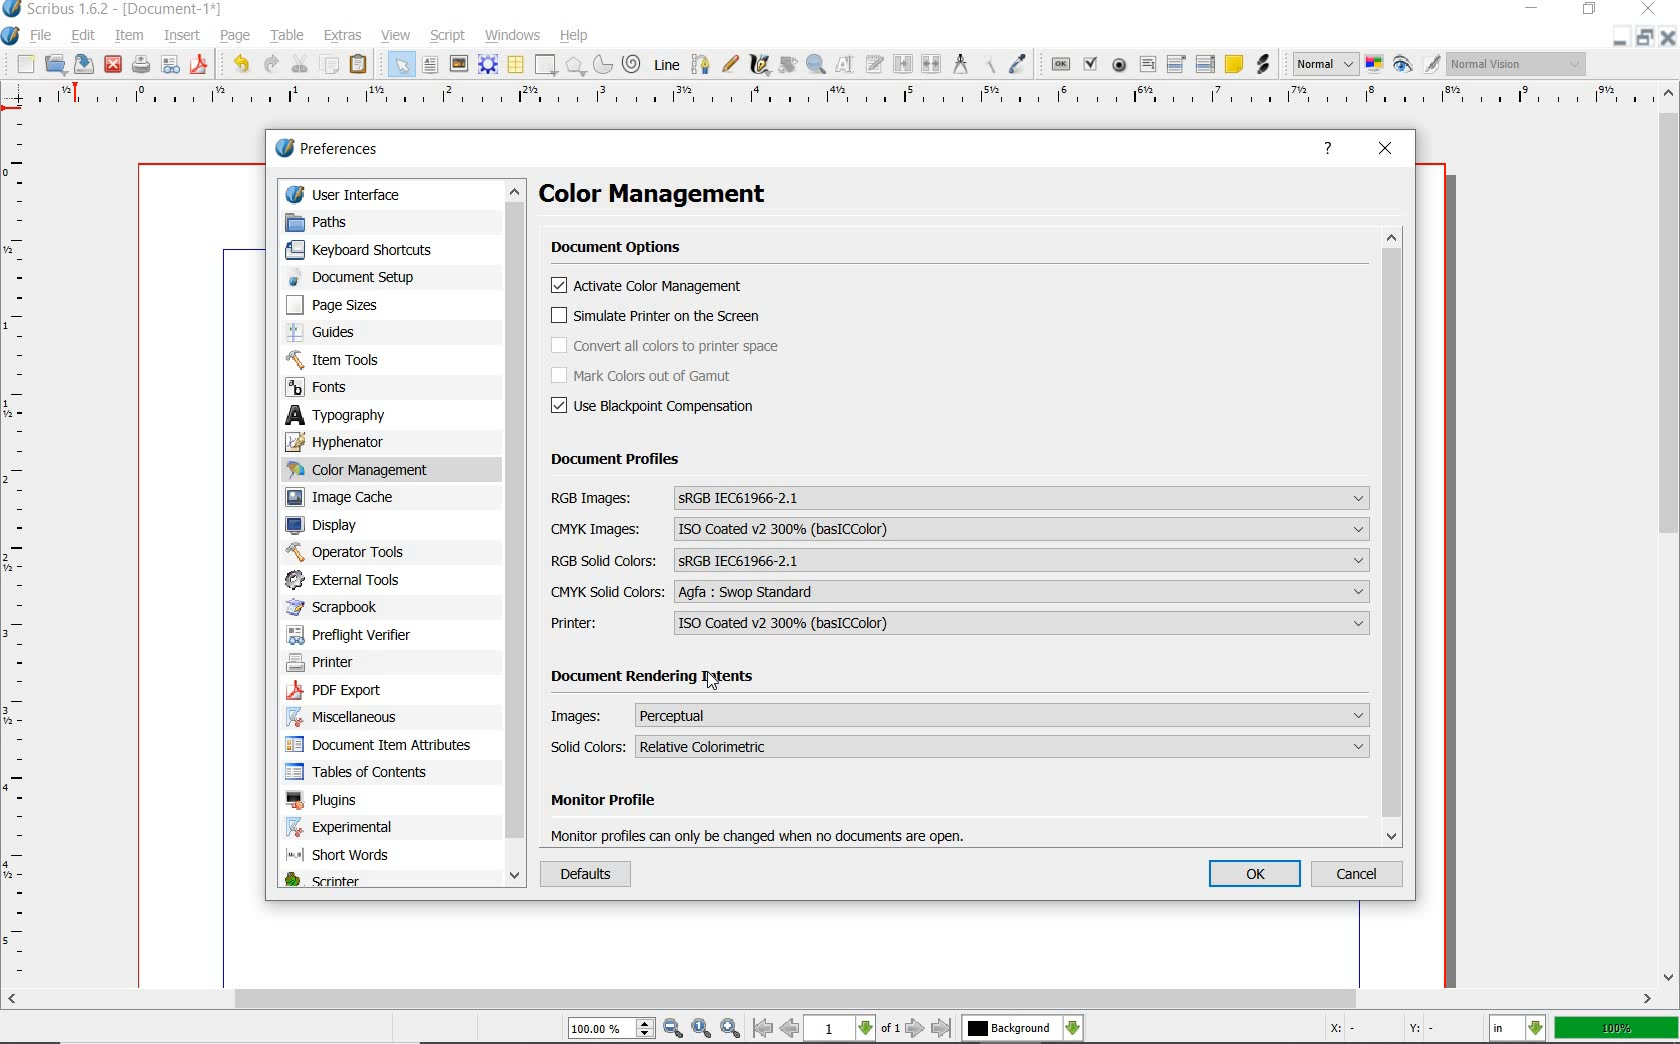 Image resolution: width=1680 pixels, height=1044 pixels. Describe the element at coordinates (382, 746) in the screenshot. I see `document item attributes` at that location.